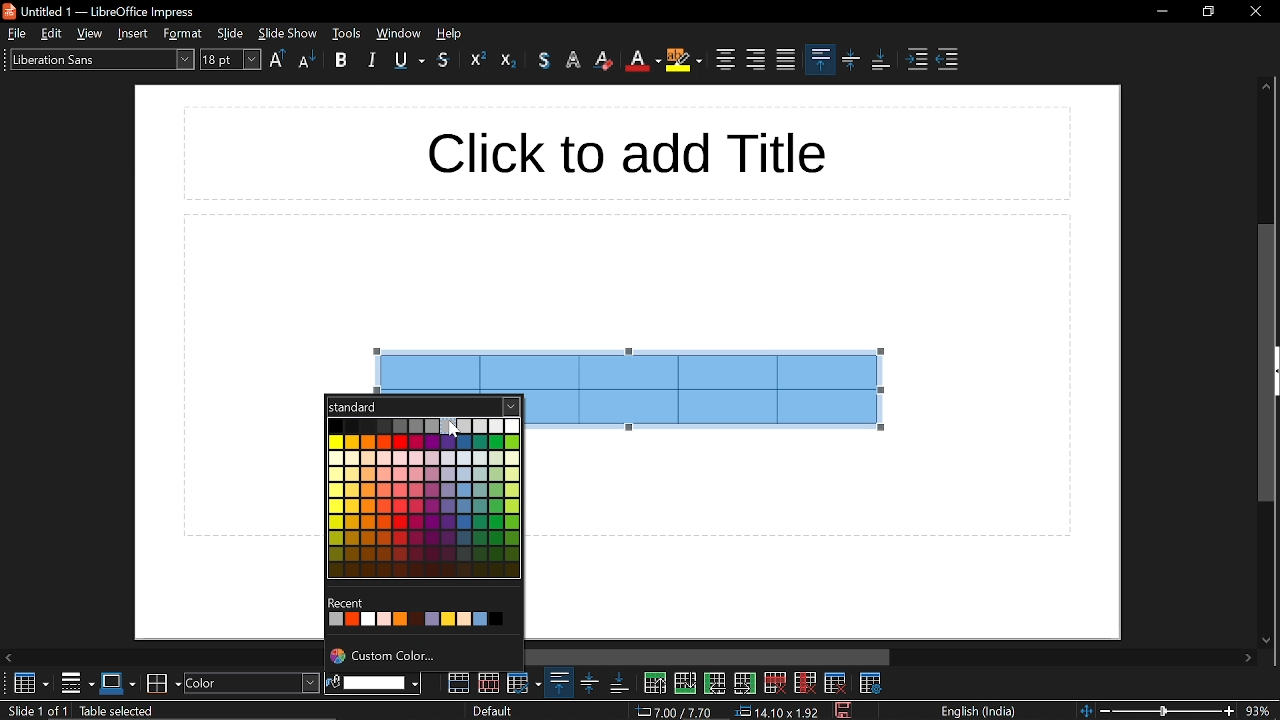 Image resolution: width=1280 pixels, height=720 pixels. What do you see at coordinates (289, 33) in the screenshot?
I see `slide show` at bounding box center [289, 33].